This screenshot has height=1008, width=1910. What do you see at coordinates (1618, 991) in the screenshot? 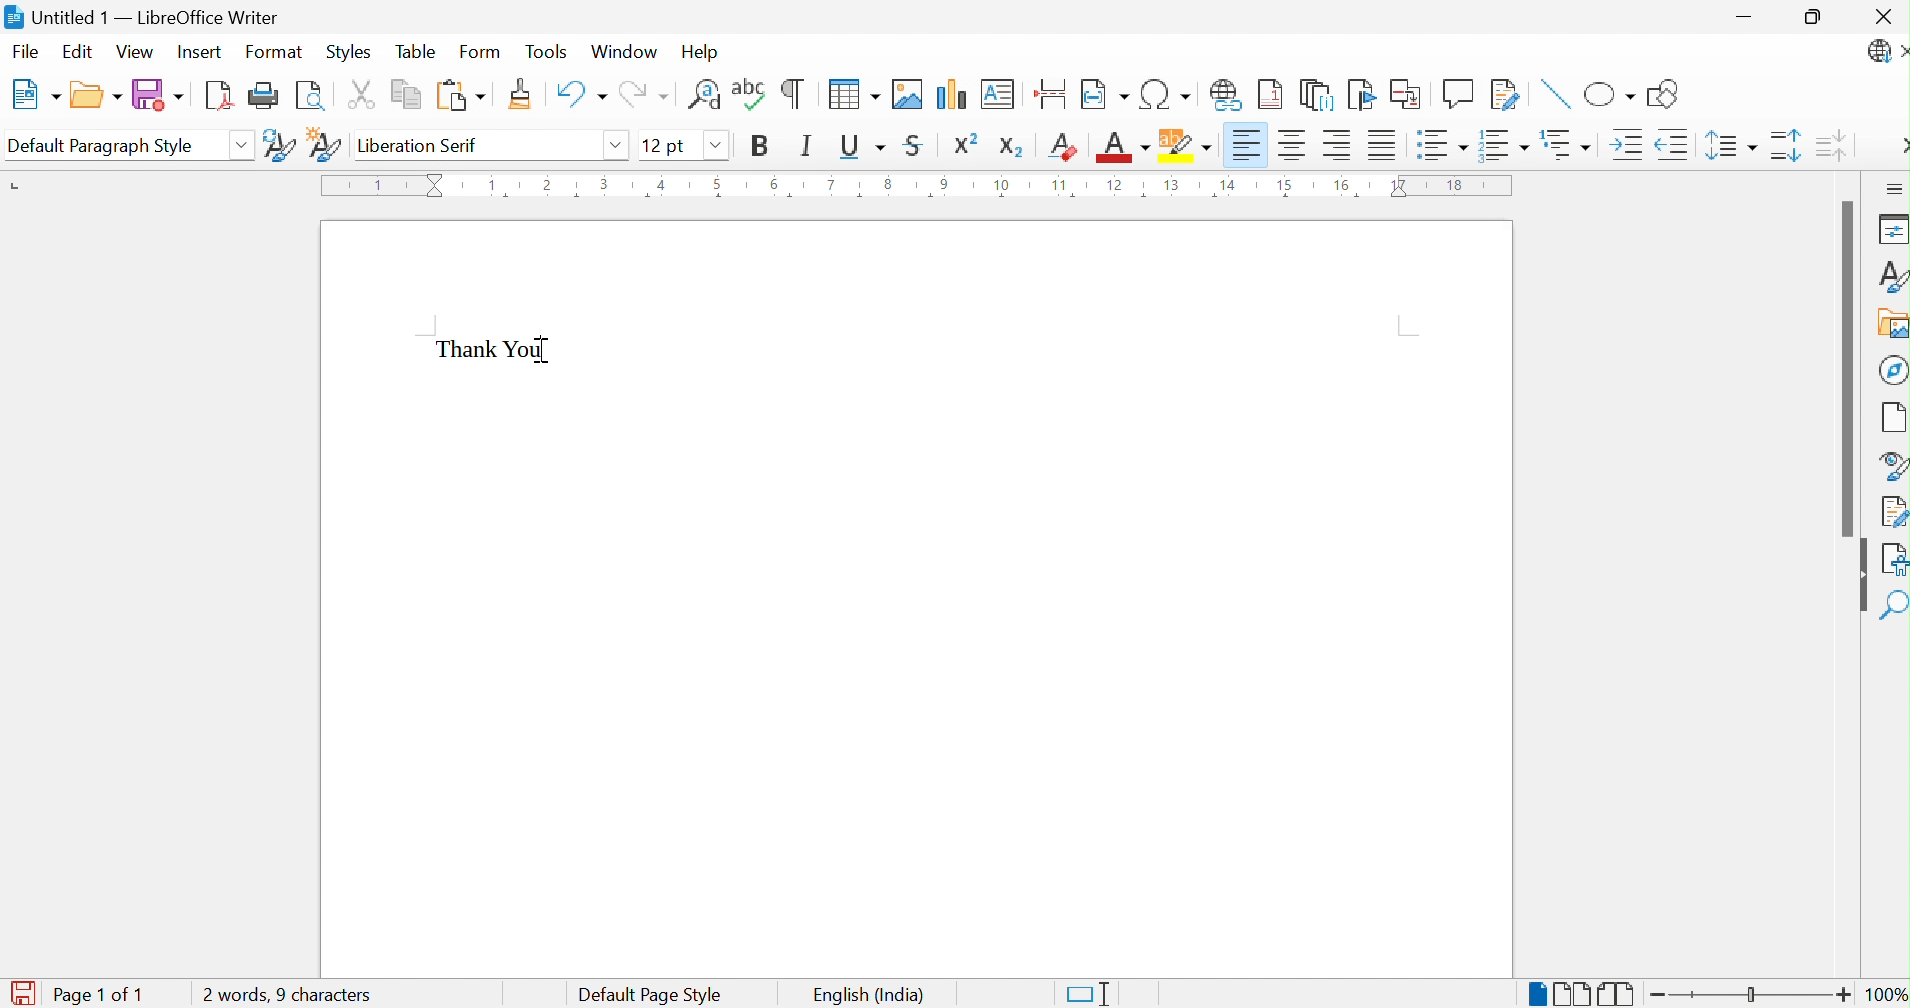
I see `Book View` at bounding box center [1618, 991].